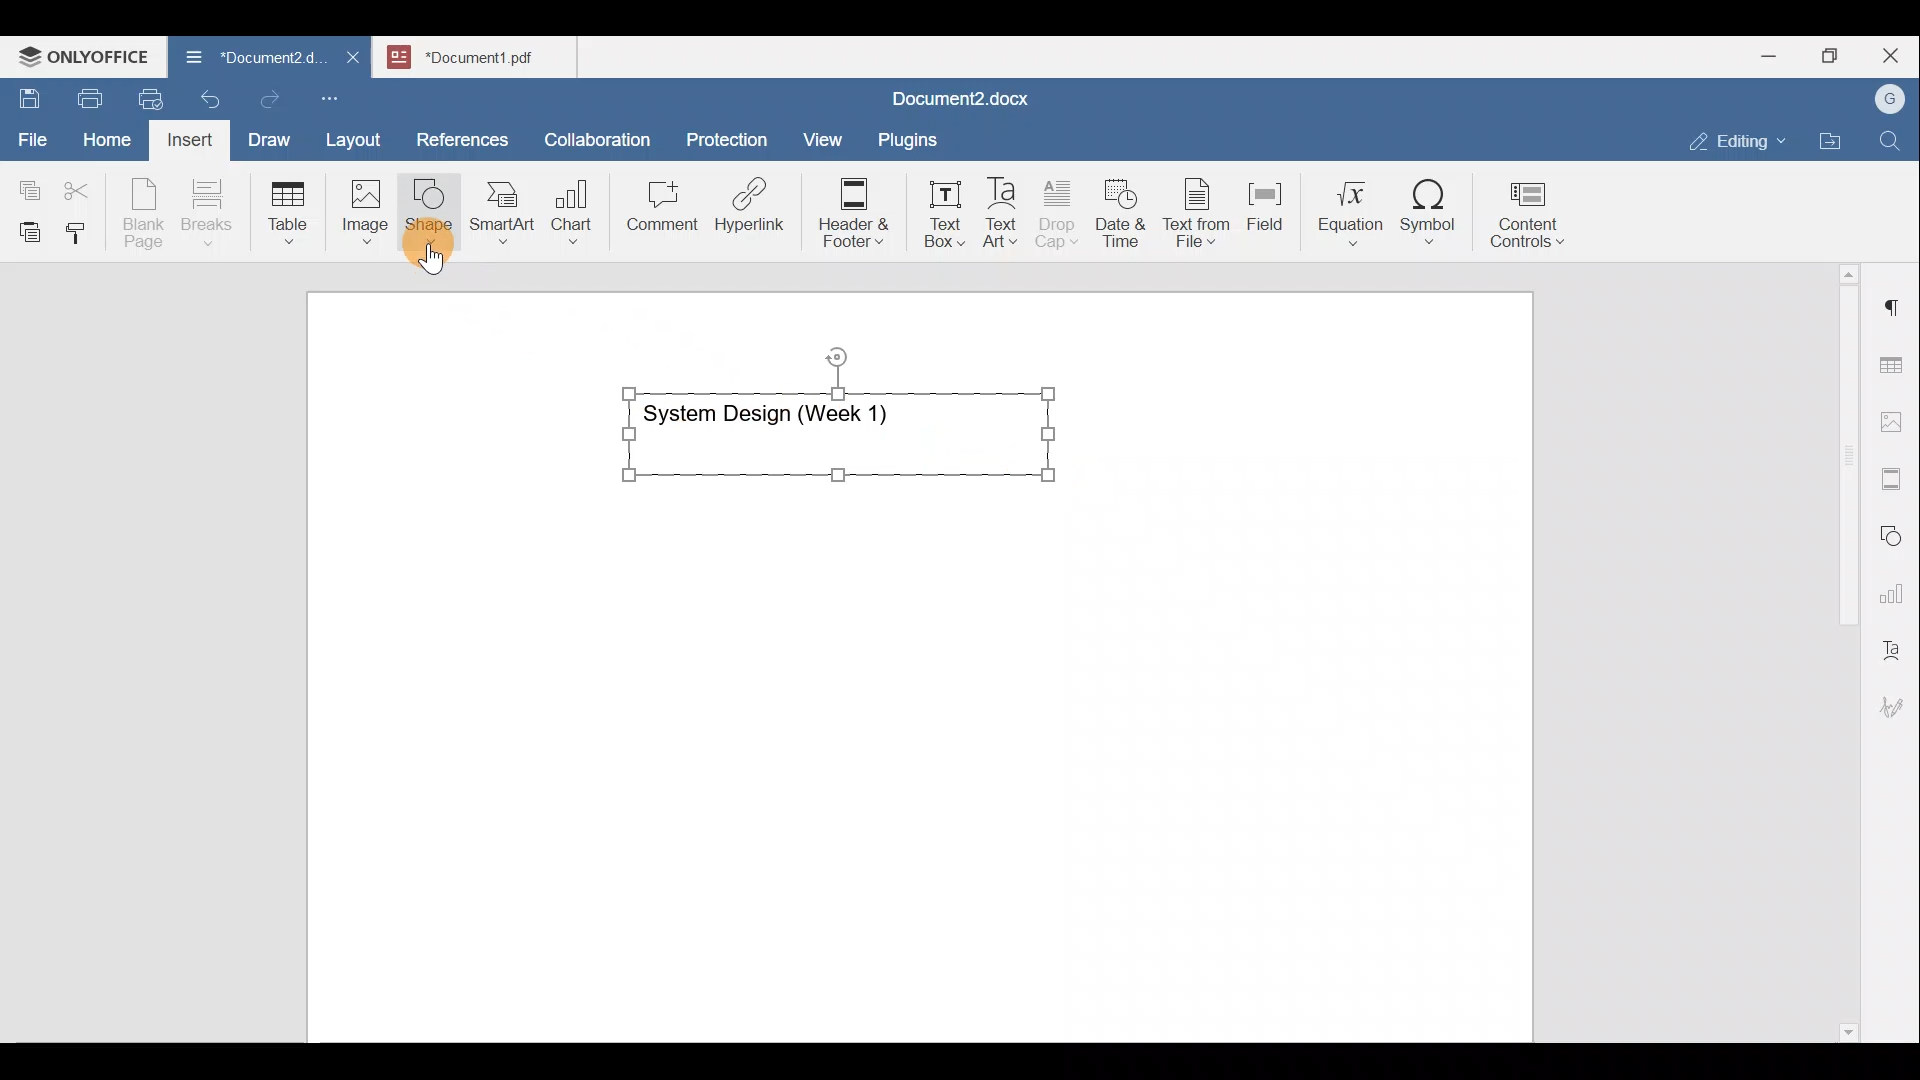  I want to click on Home, so click(108, 138).